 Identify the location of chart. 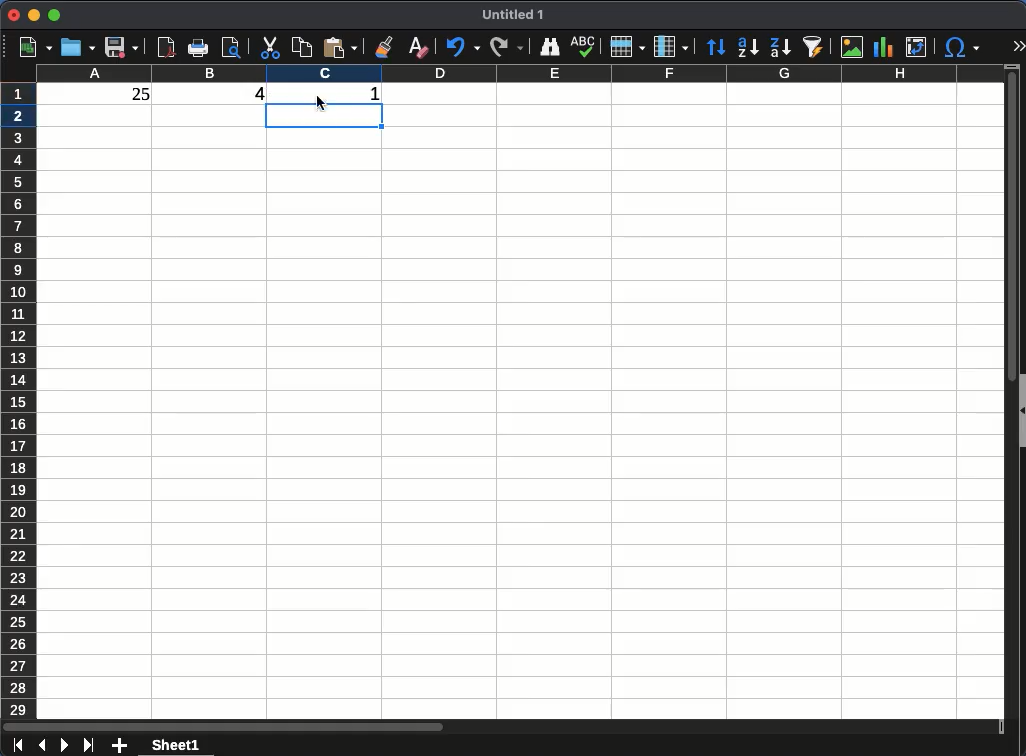
(883, 47).